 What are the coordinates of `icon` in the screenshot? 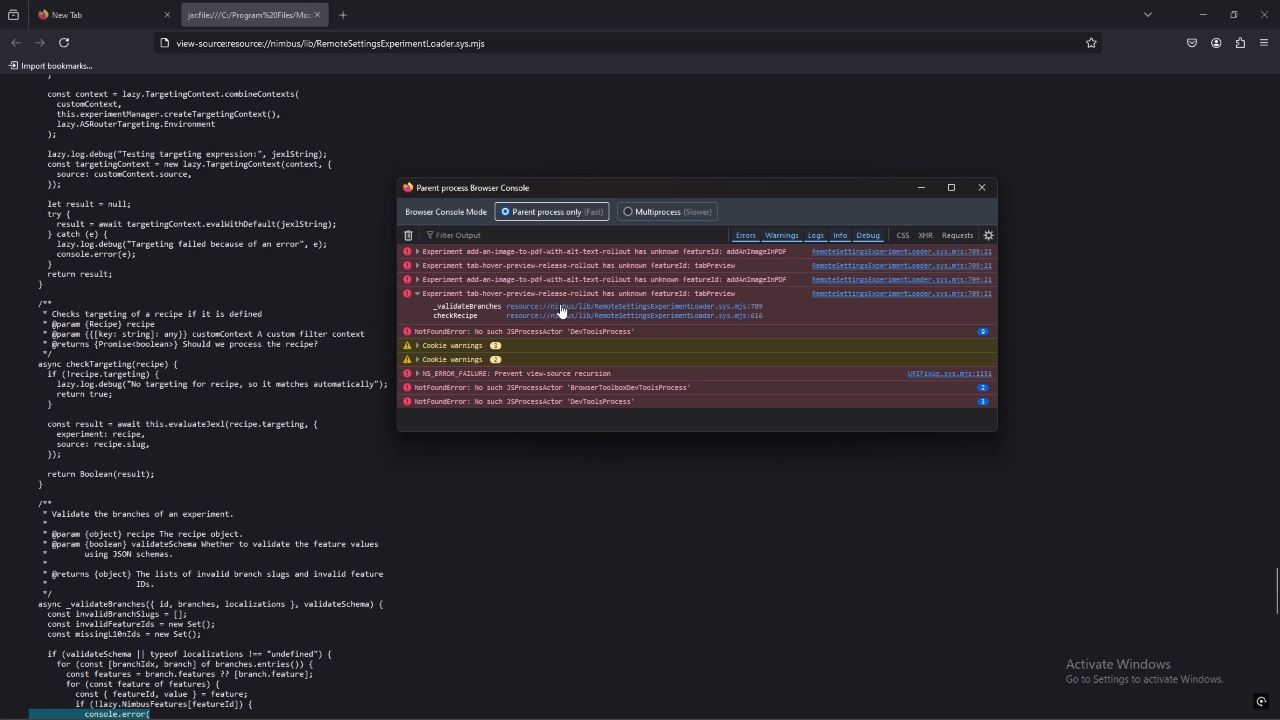 It's located at (1261, 701).